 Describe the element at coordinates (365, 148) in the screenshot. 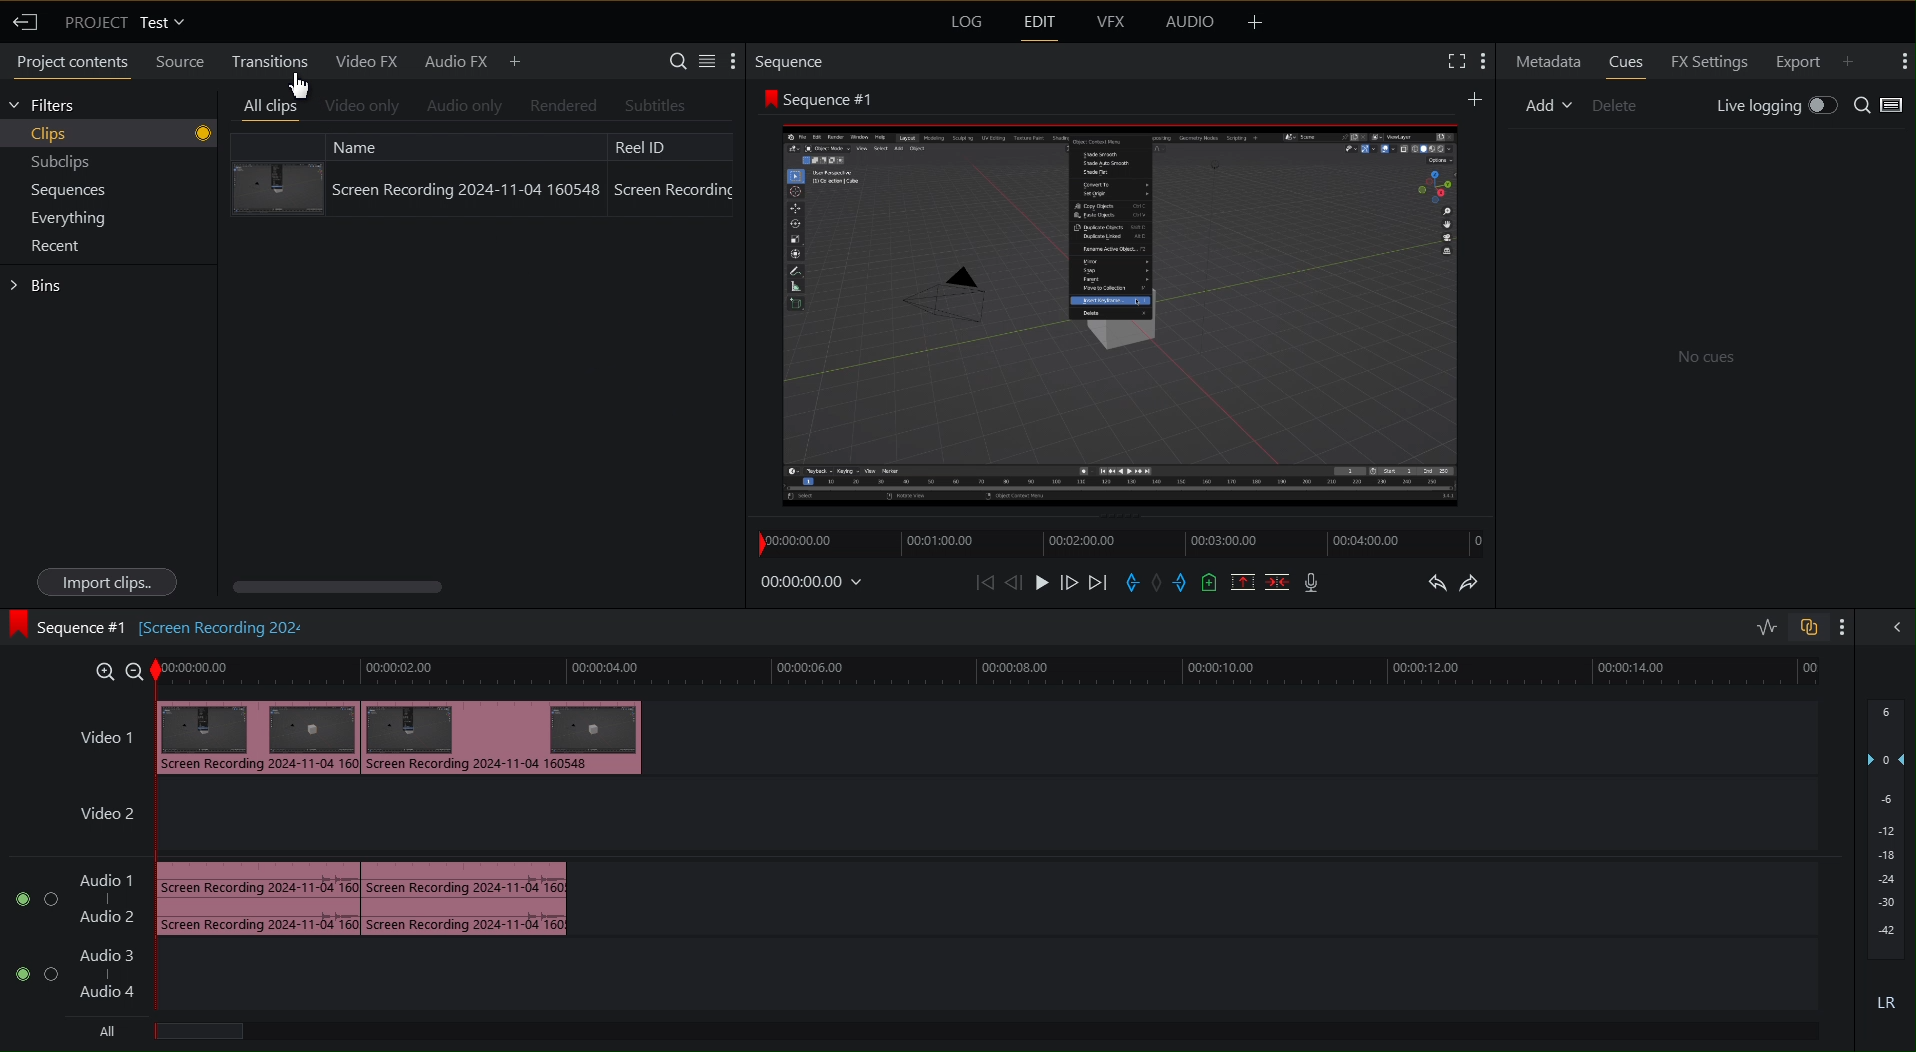

I see `Name` at that location.